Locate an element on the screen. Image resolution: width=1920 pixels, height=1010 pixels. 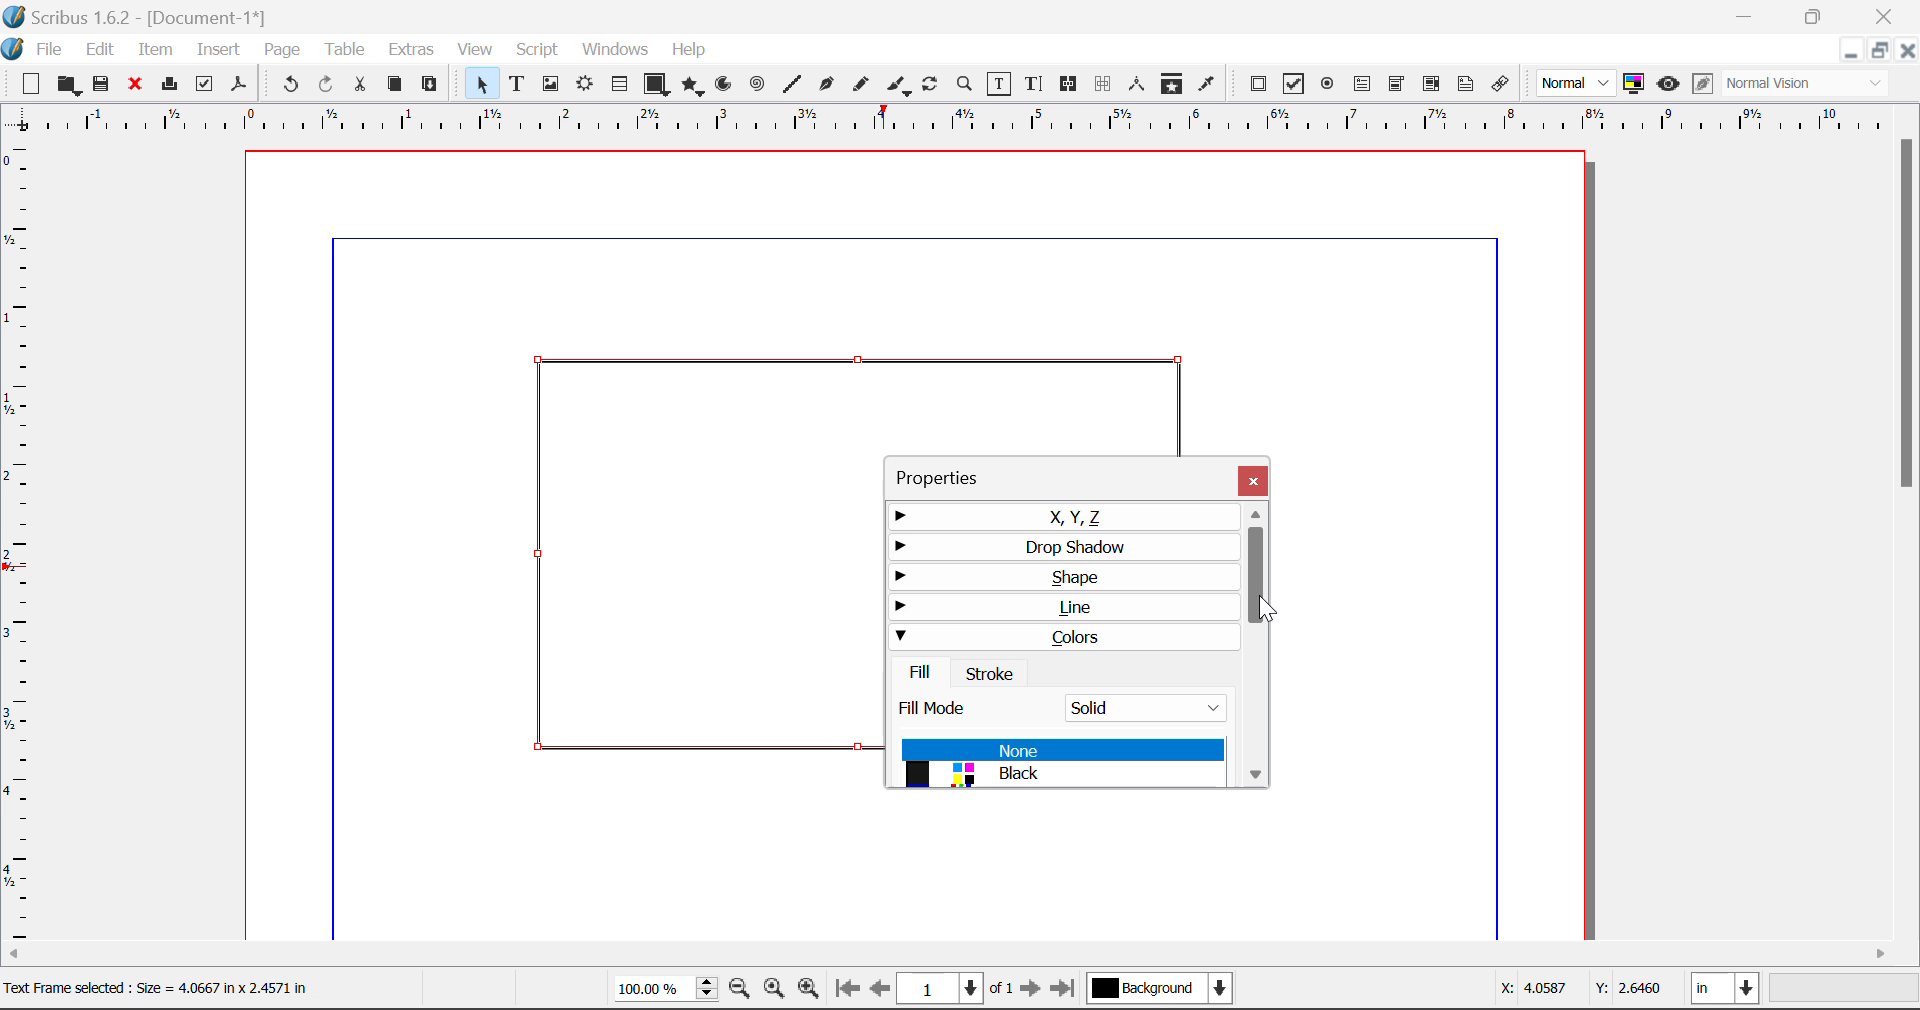
Zoom is located at coordinates (966, 83).